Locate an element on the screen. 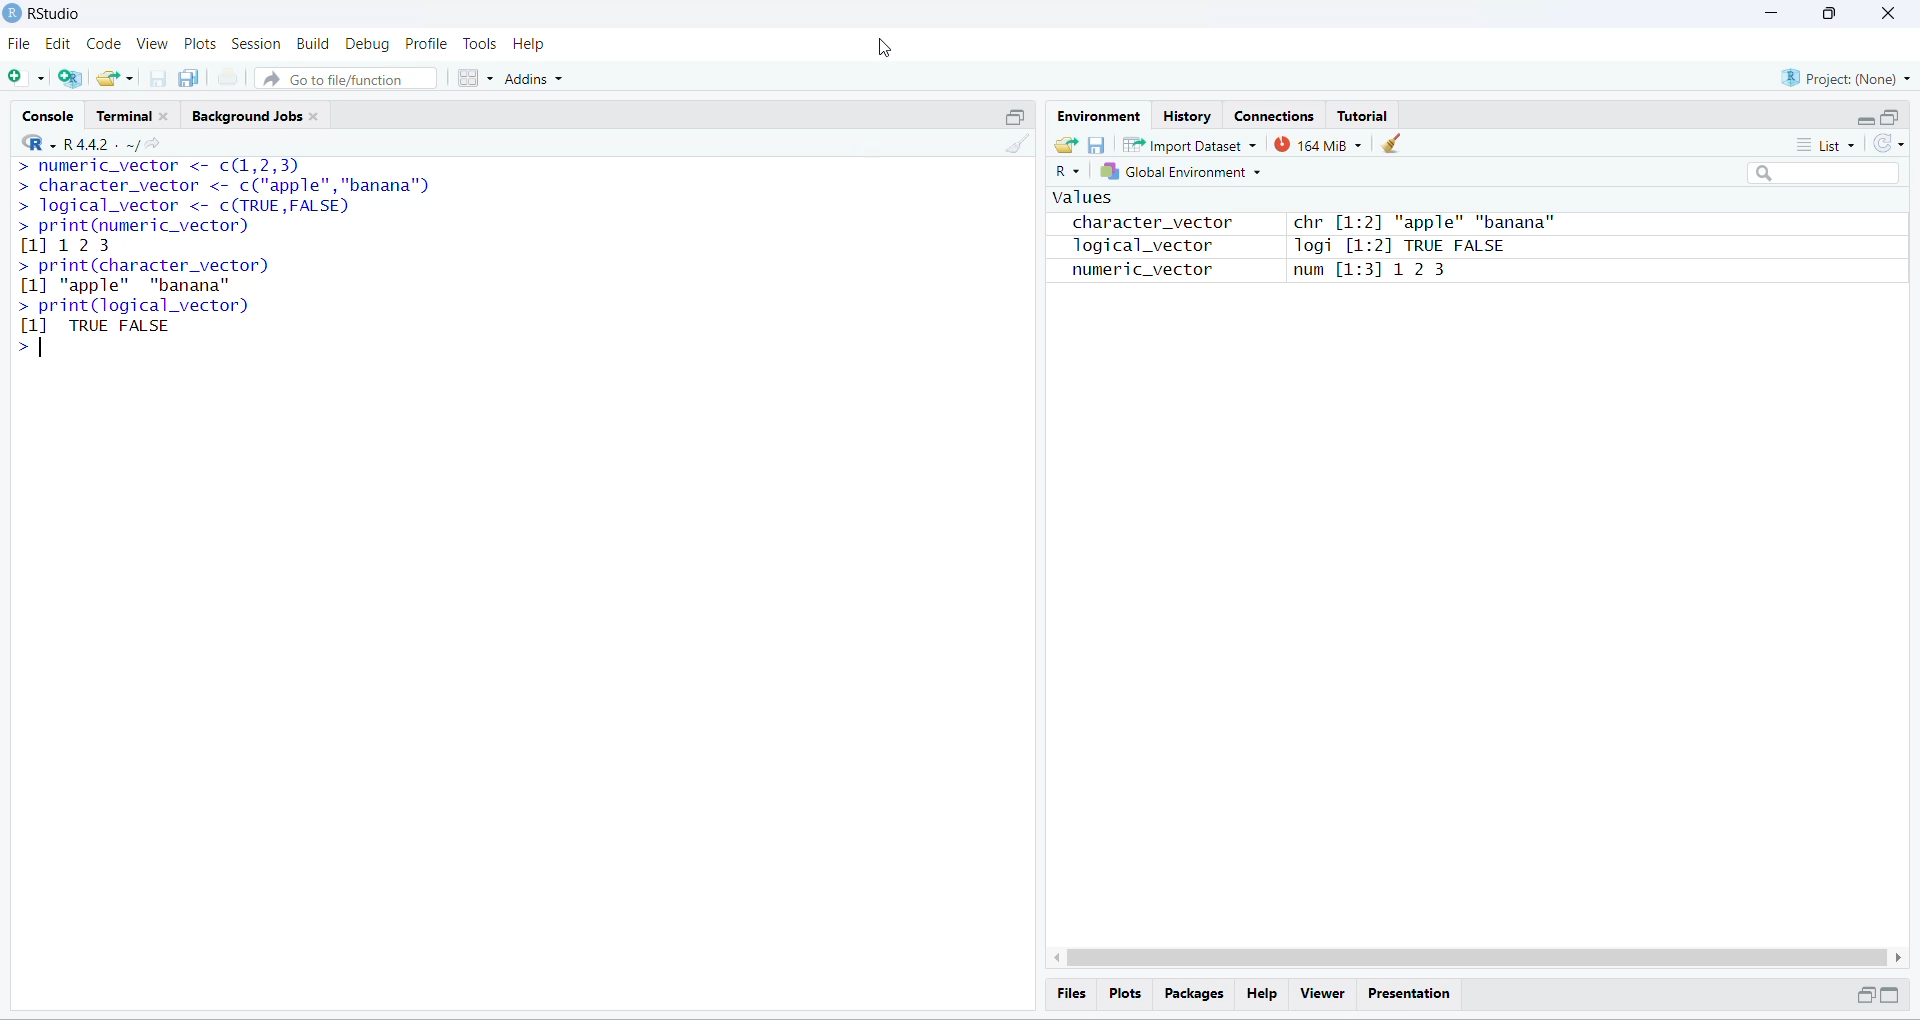 This screenshot has height=1020, width=1920. share current directory is located at coordinates (144, 147).